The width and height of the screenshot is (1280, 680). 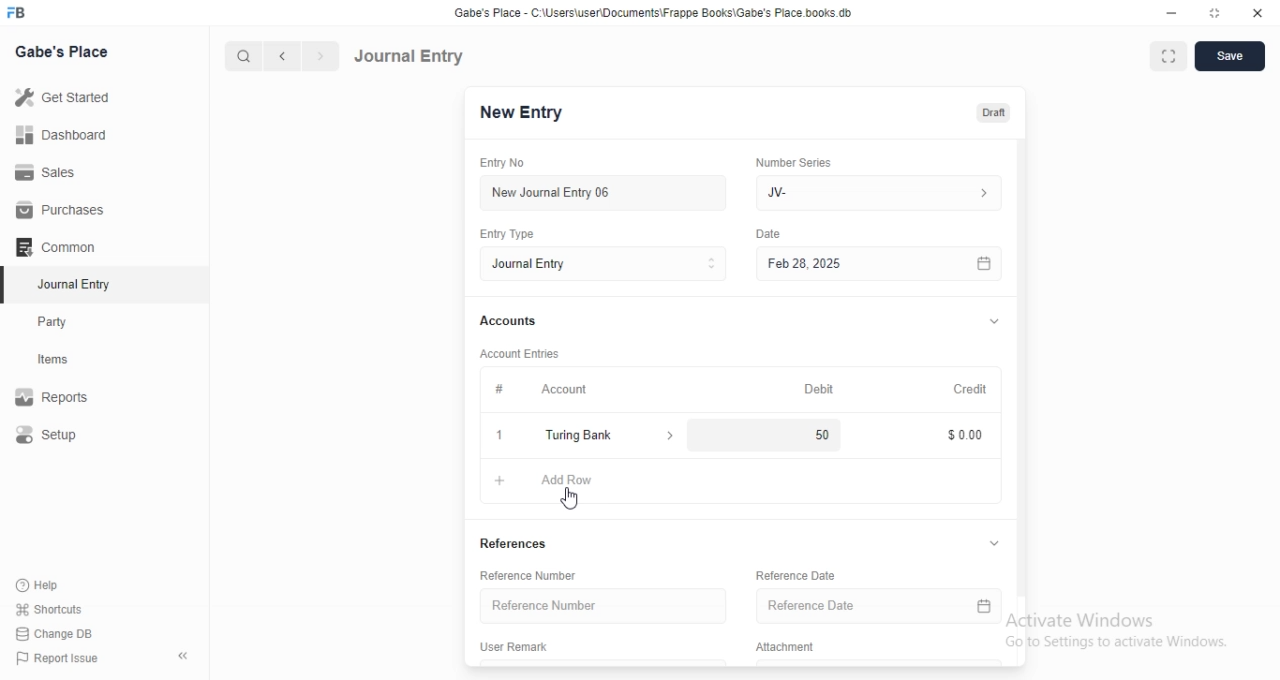 I want to click on Reports, so click(x=65, y=399).